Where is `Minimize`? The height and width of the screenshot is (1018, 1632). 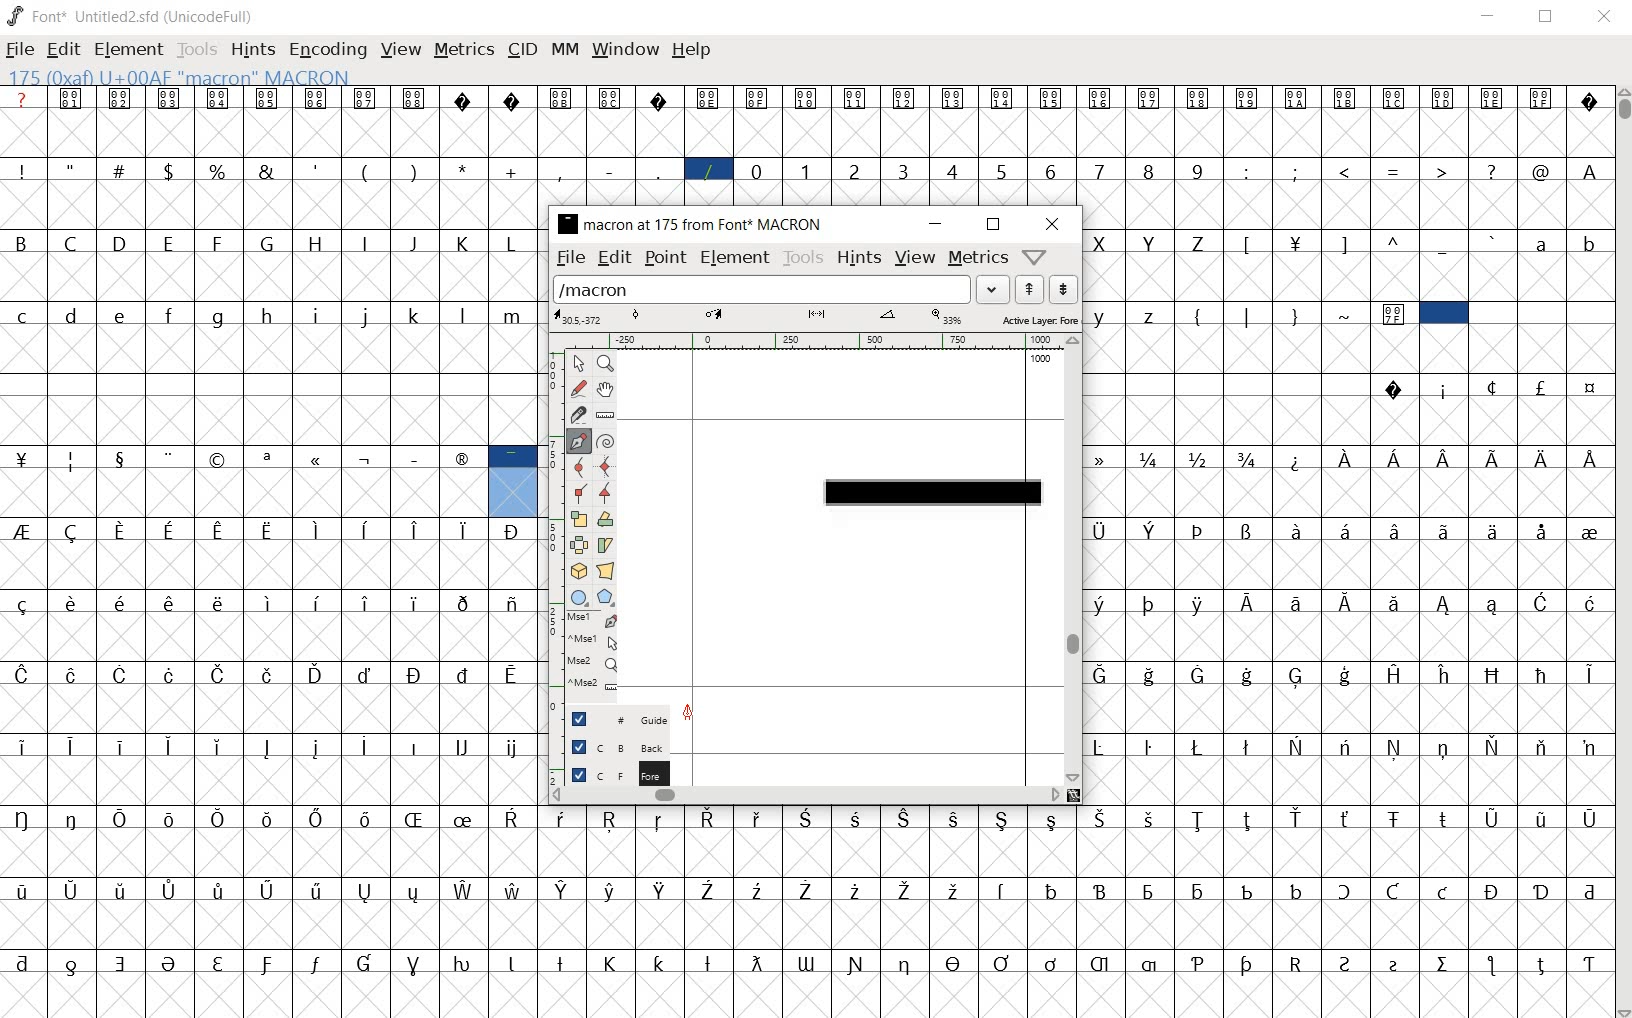 Minimize is located at coordinates (1489, 18).